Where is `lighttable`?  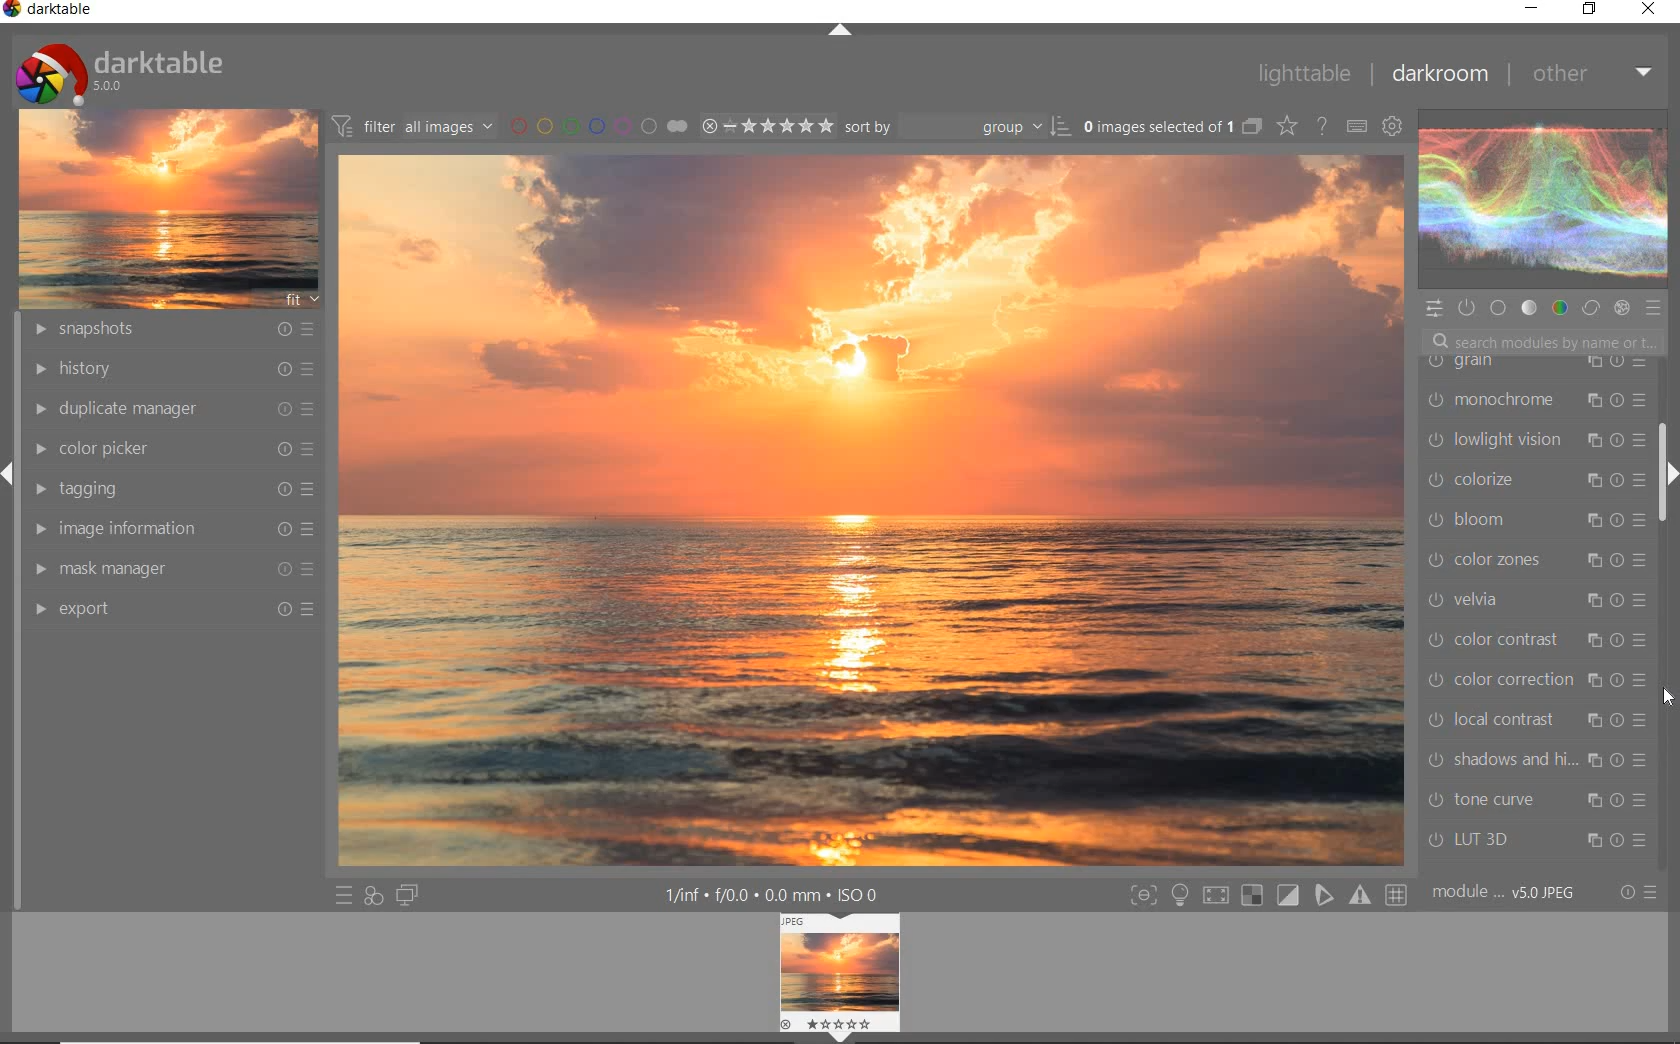 lighttable is located at coordinates (1302, 73).